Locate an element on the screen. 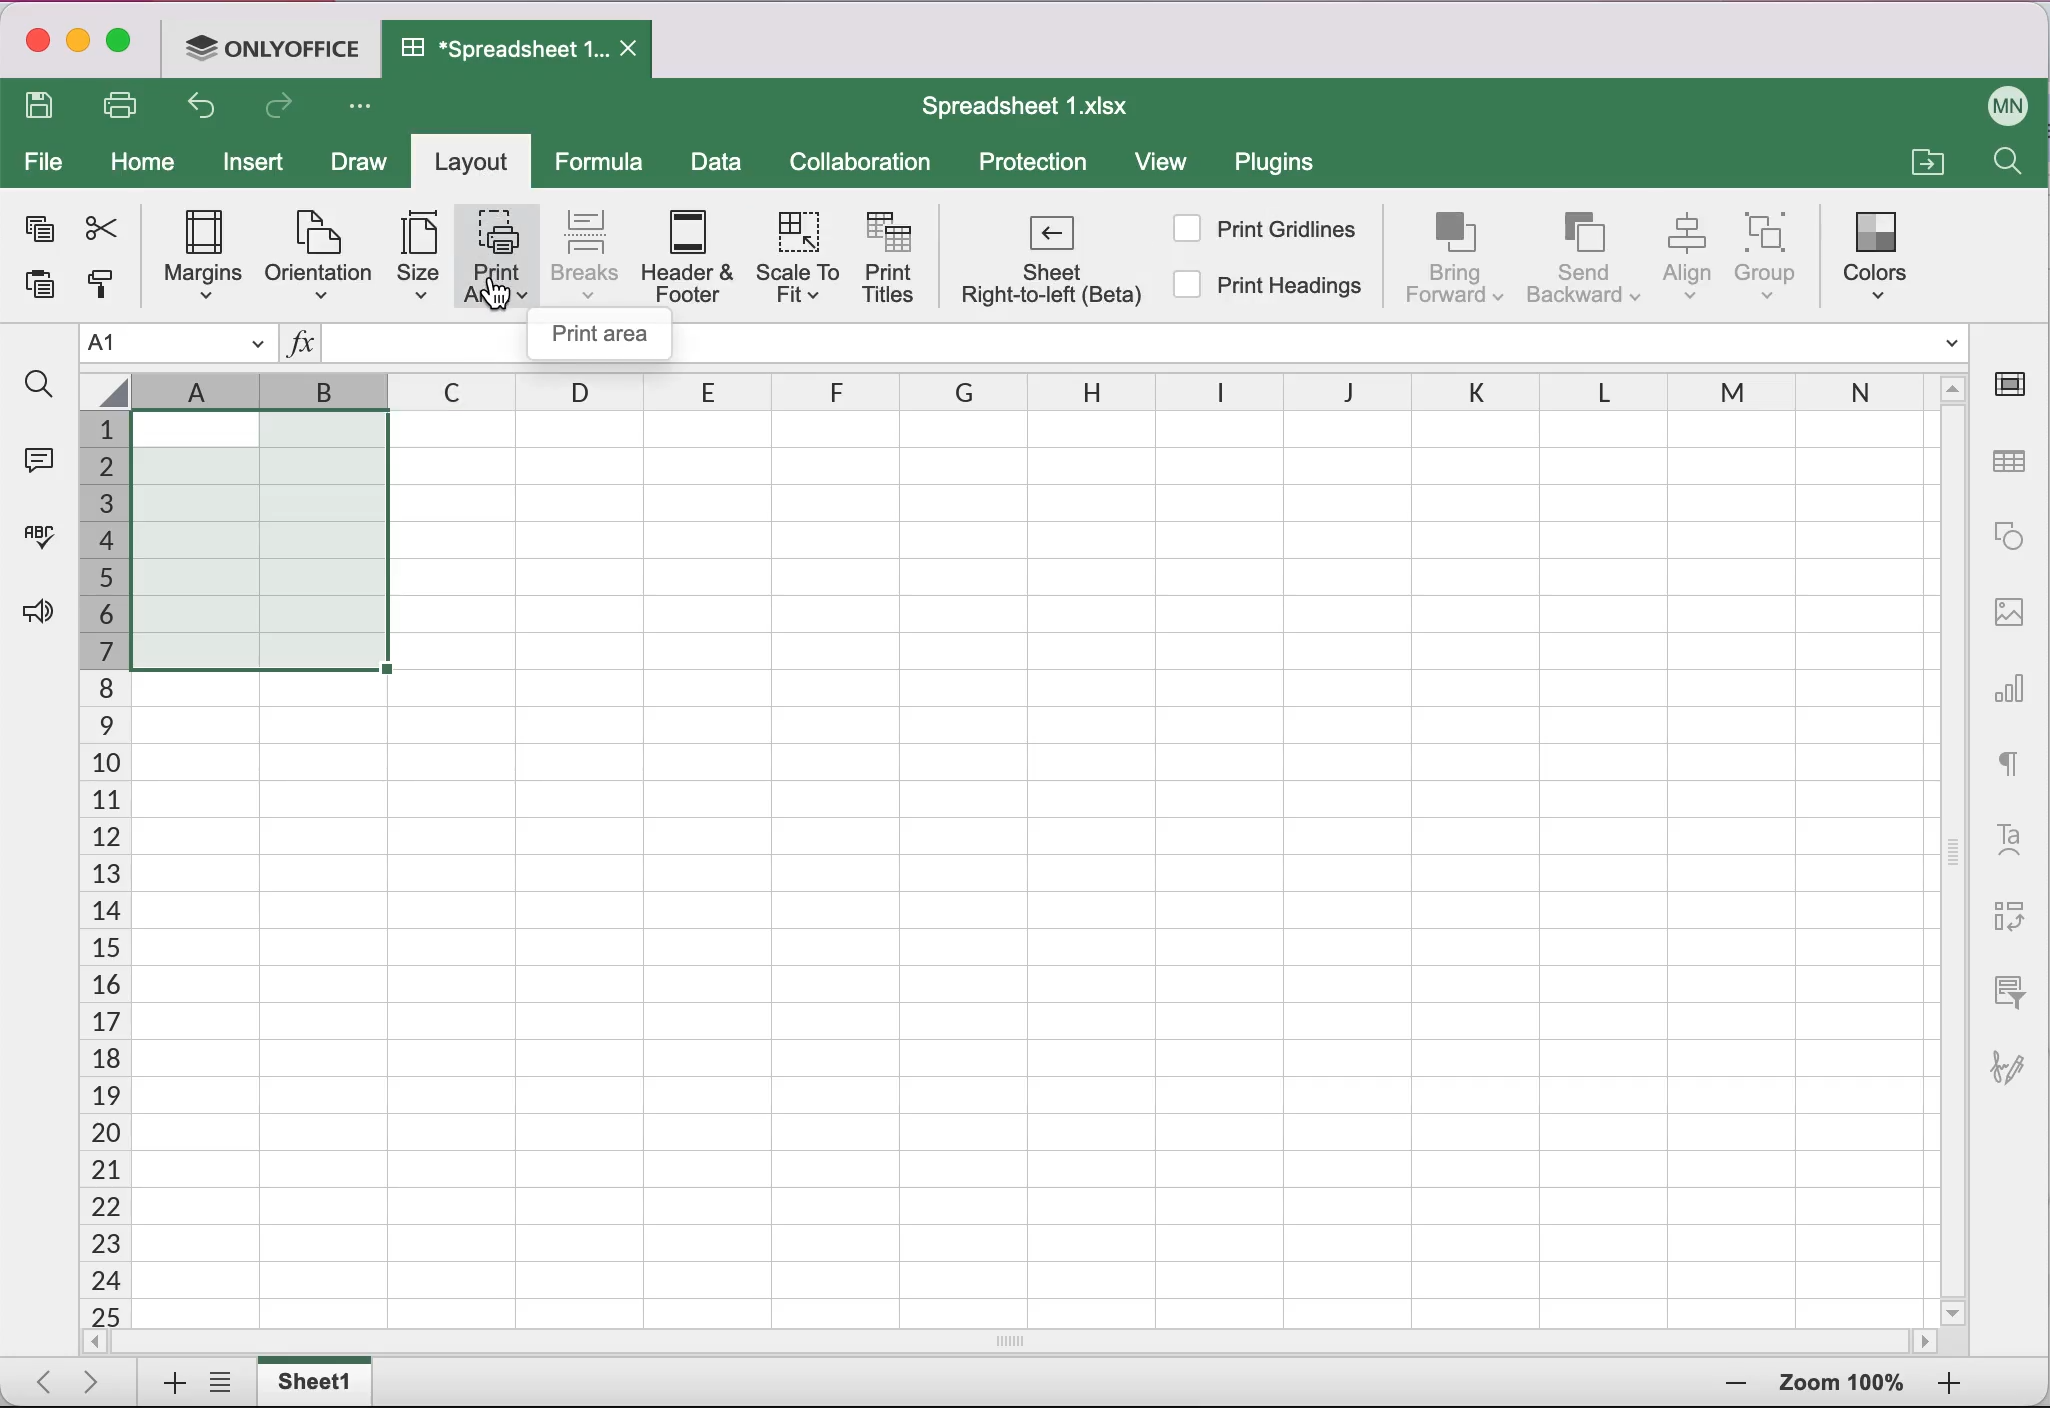 The width and height of the screenshot is (2050, 1408). spell checking is located at coordinates (35, 544).